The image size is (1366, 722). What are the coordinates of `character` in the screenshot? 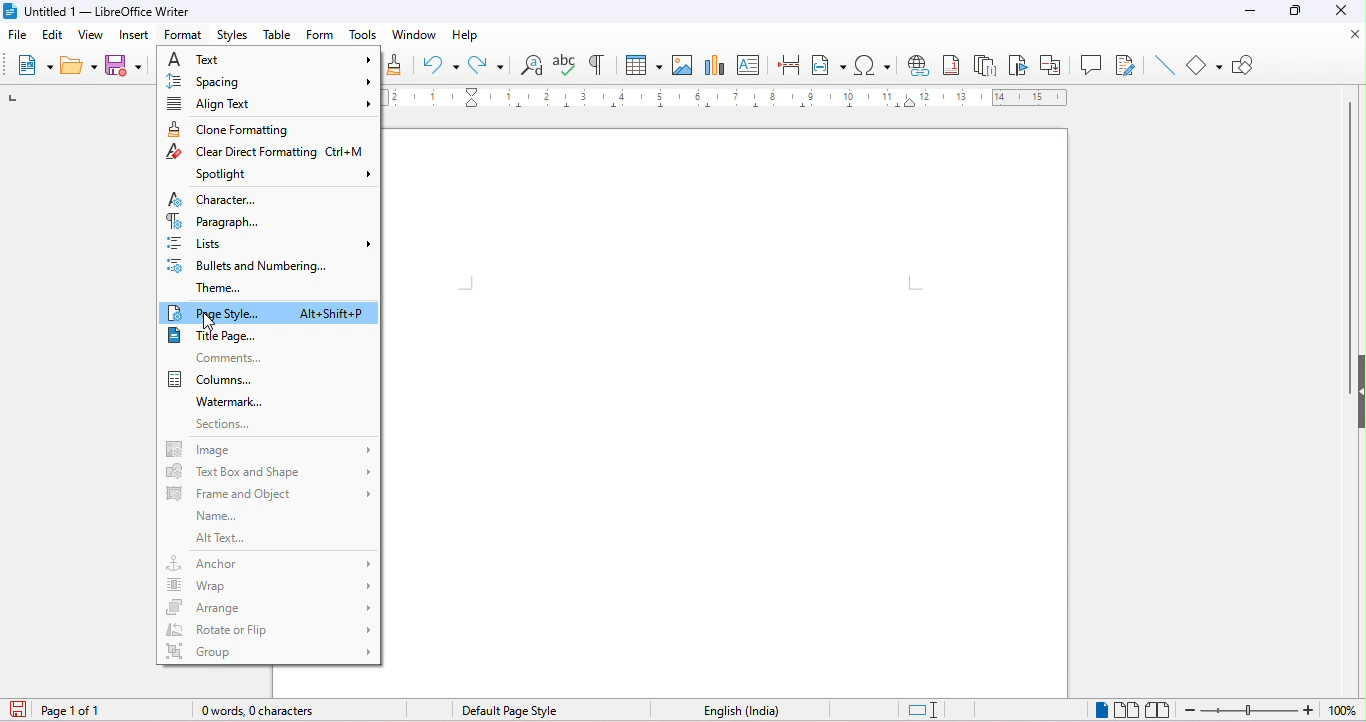 It's located at (230, 200).